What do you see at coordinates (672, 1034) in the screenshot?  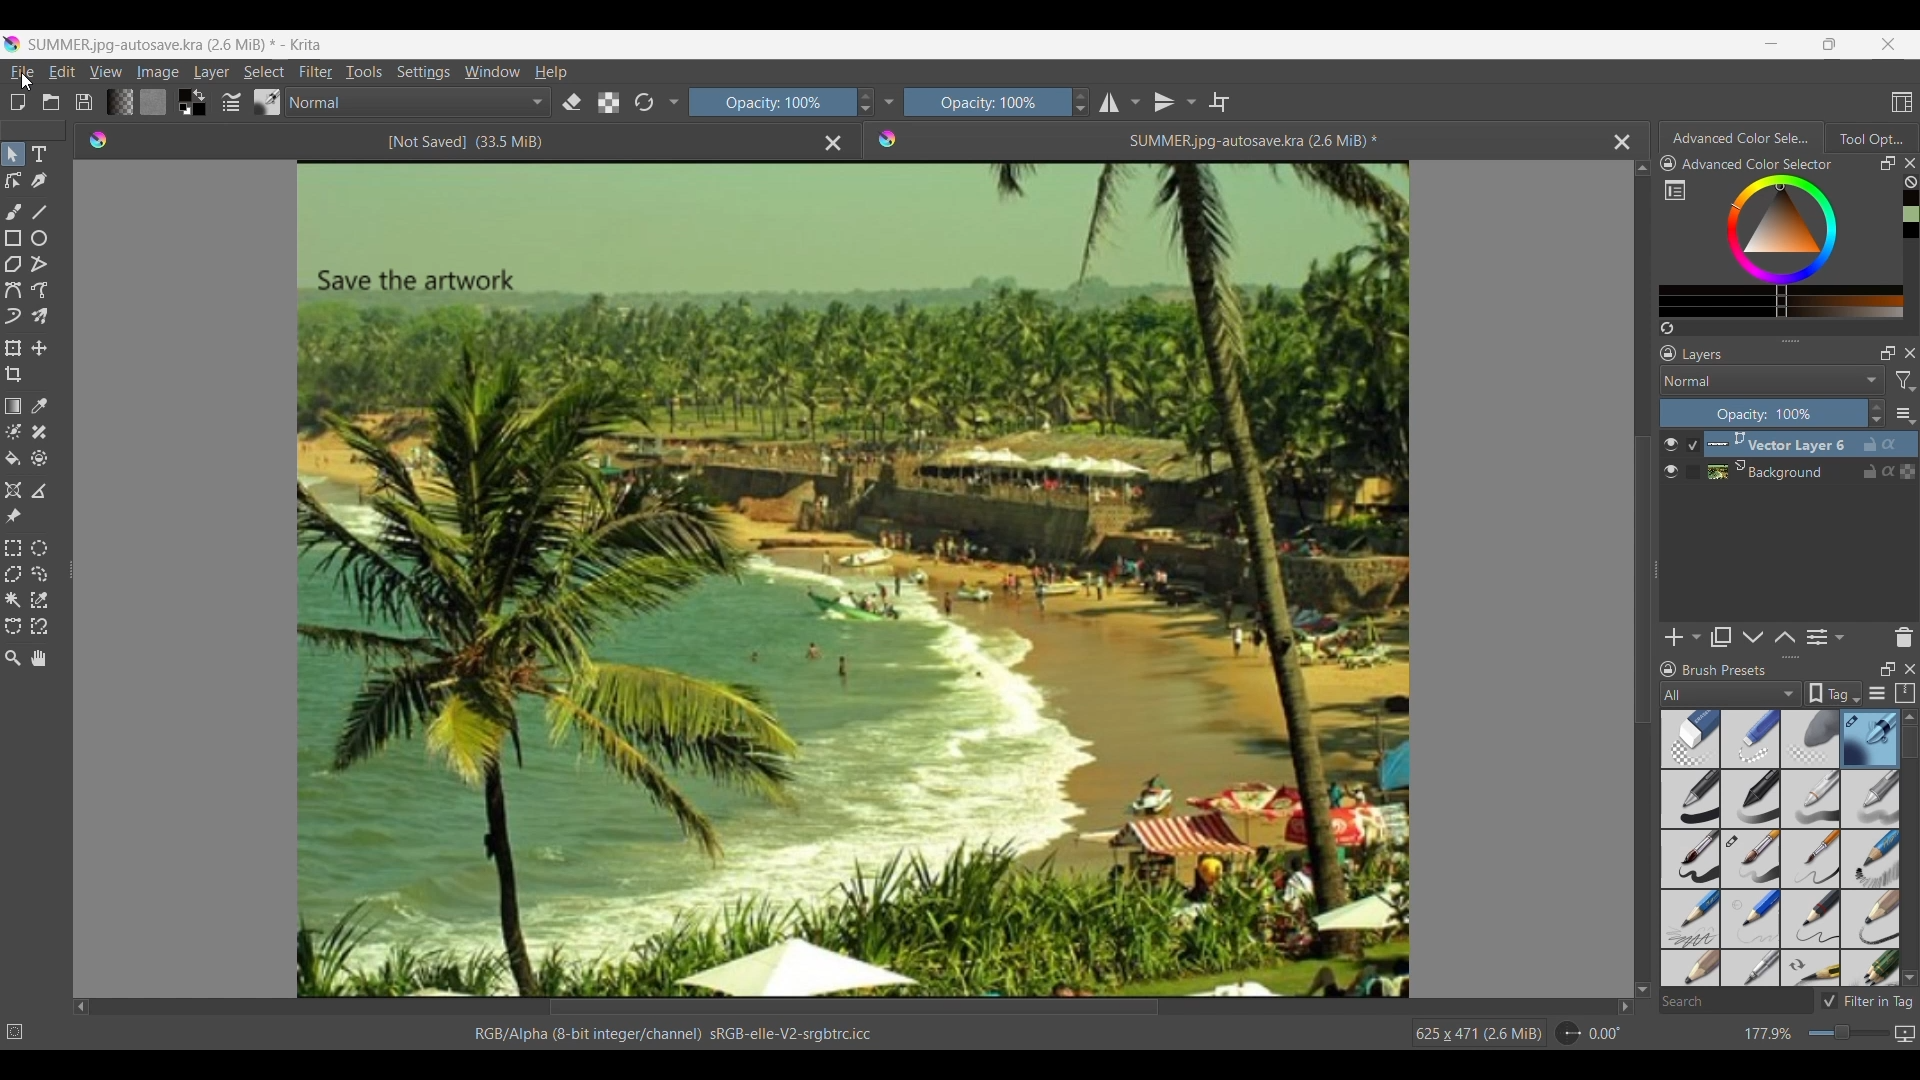 I see `File details` at bounding box center [672, 1034].